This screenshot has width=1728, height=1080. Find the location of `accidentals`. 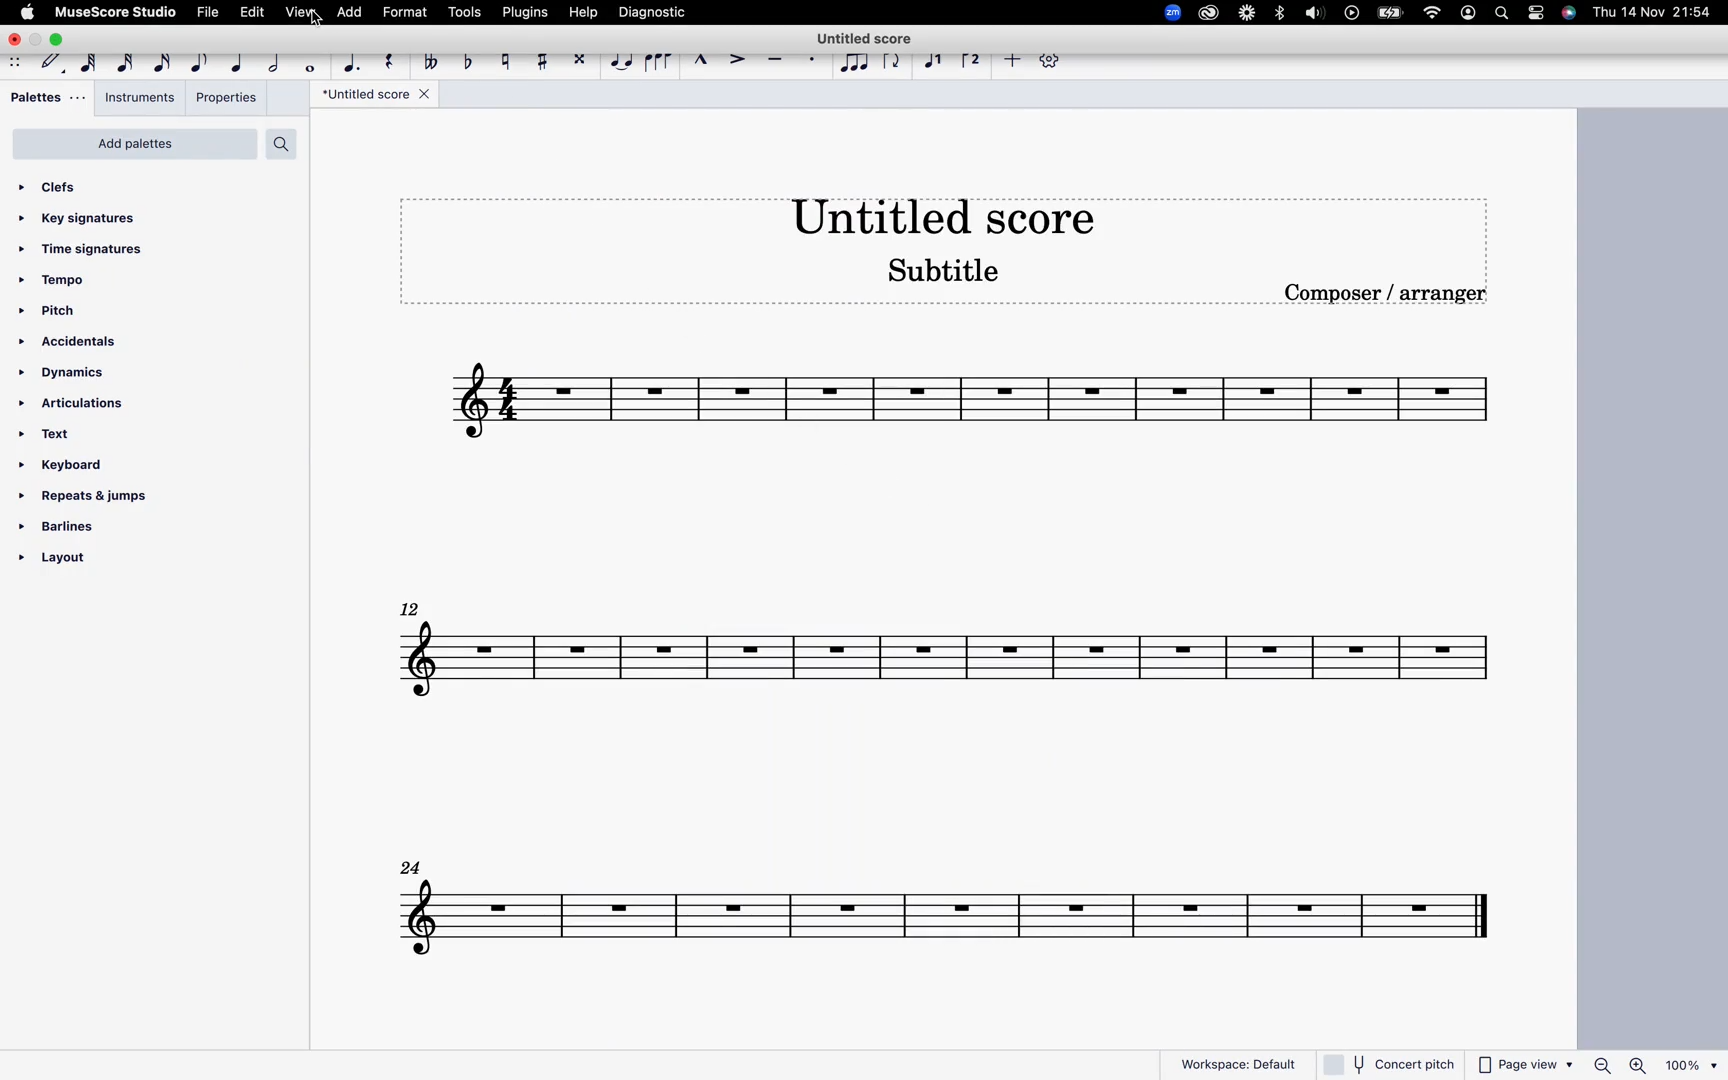

accidentals is located at coordinates (75, 341).